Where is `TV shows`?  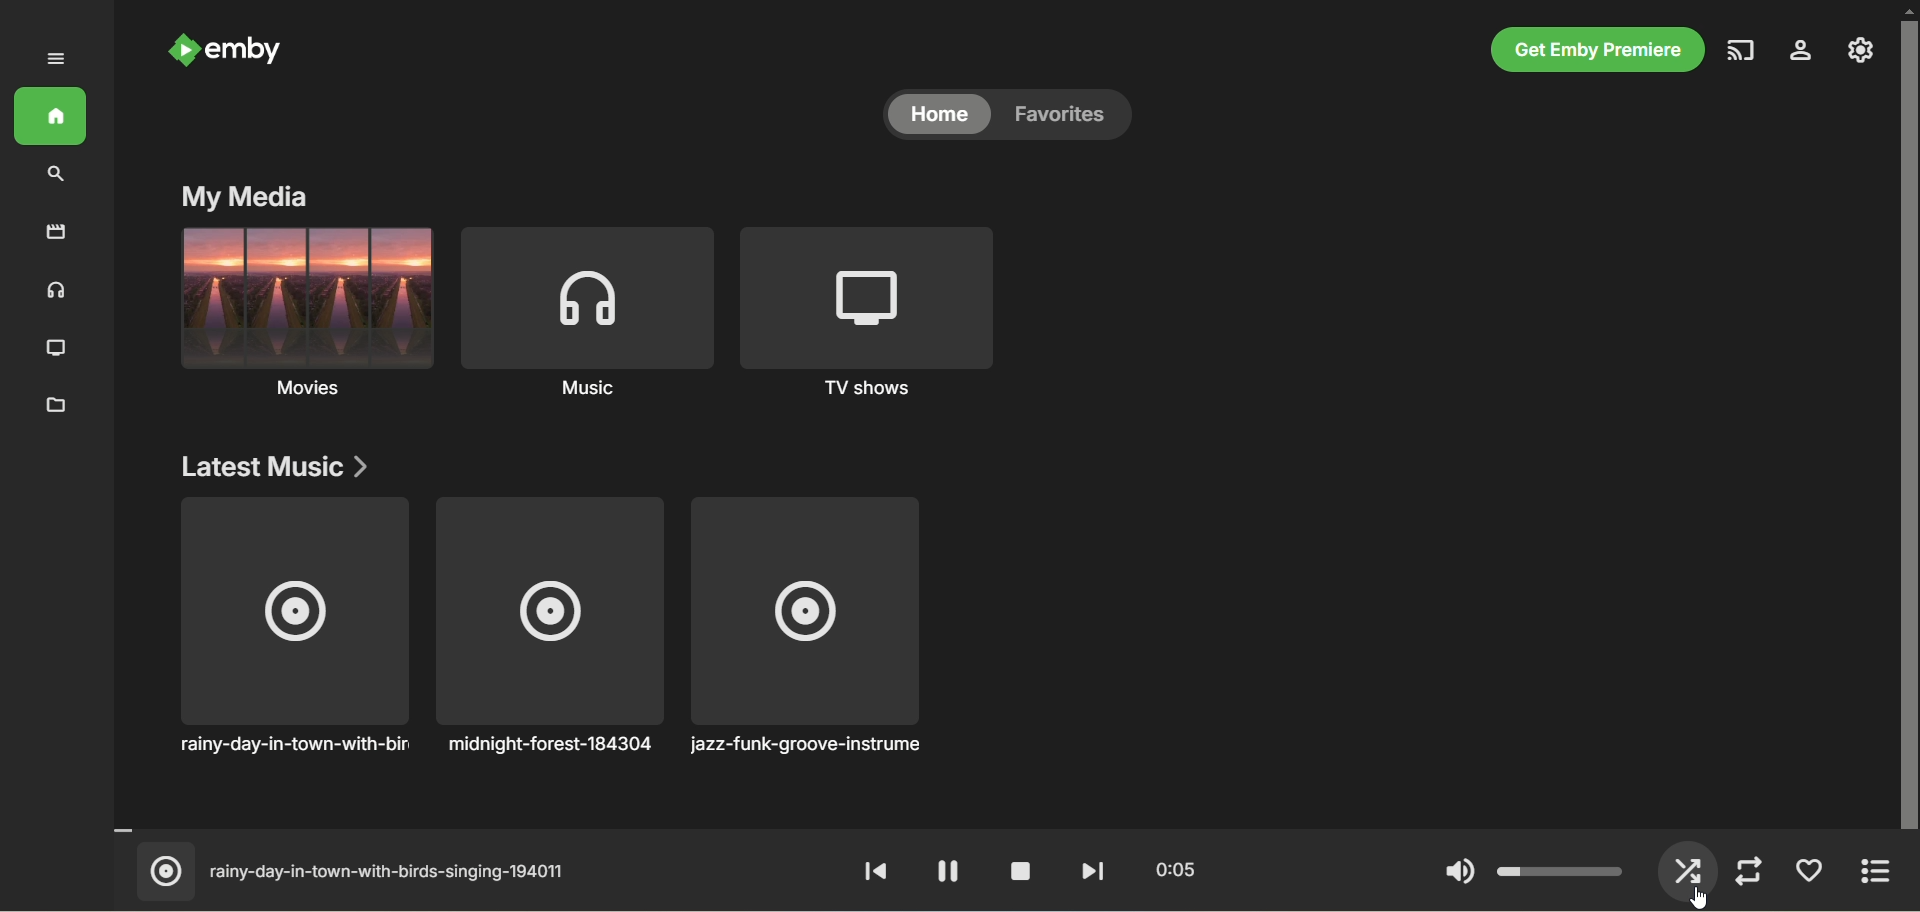 TV shows is located at coordinates (863, 310).